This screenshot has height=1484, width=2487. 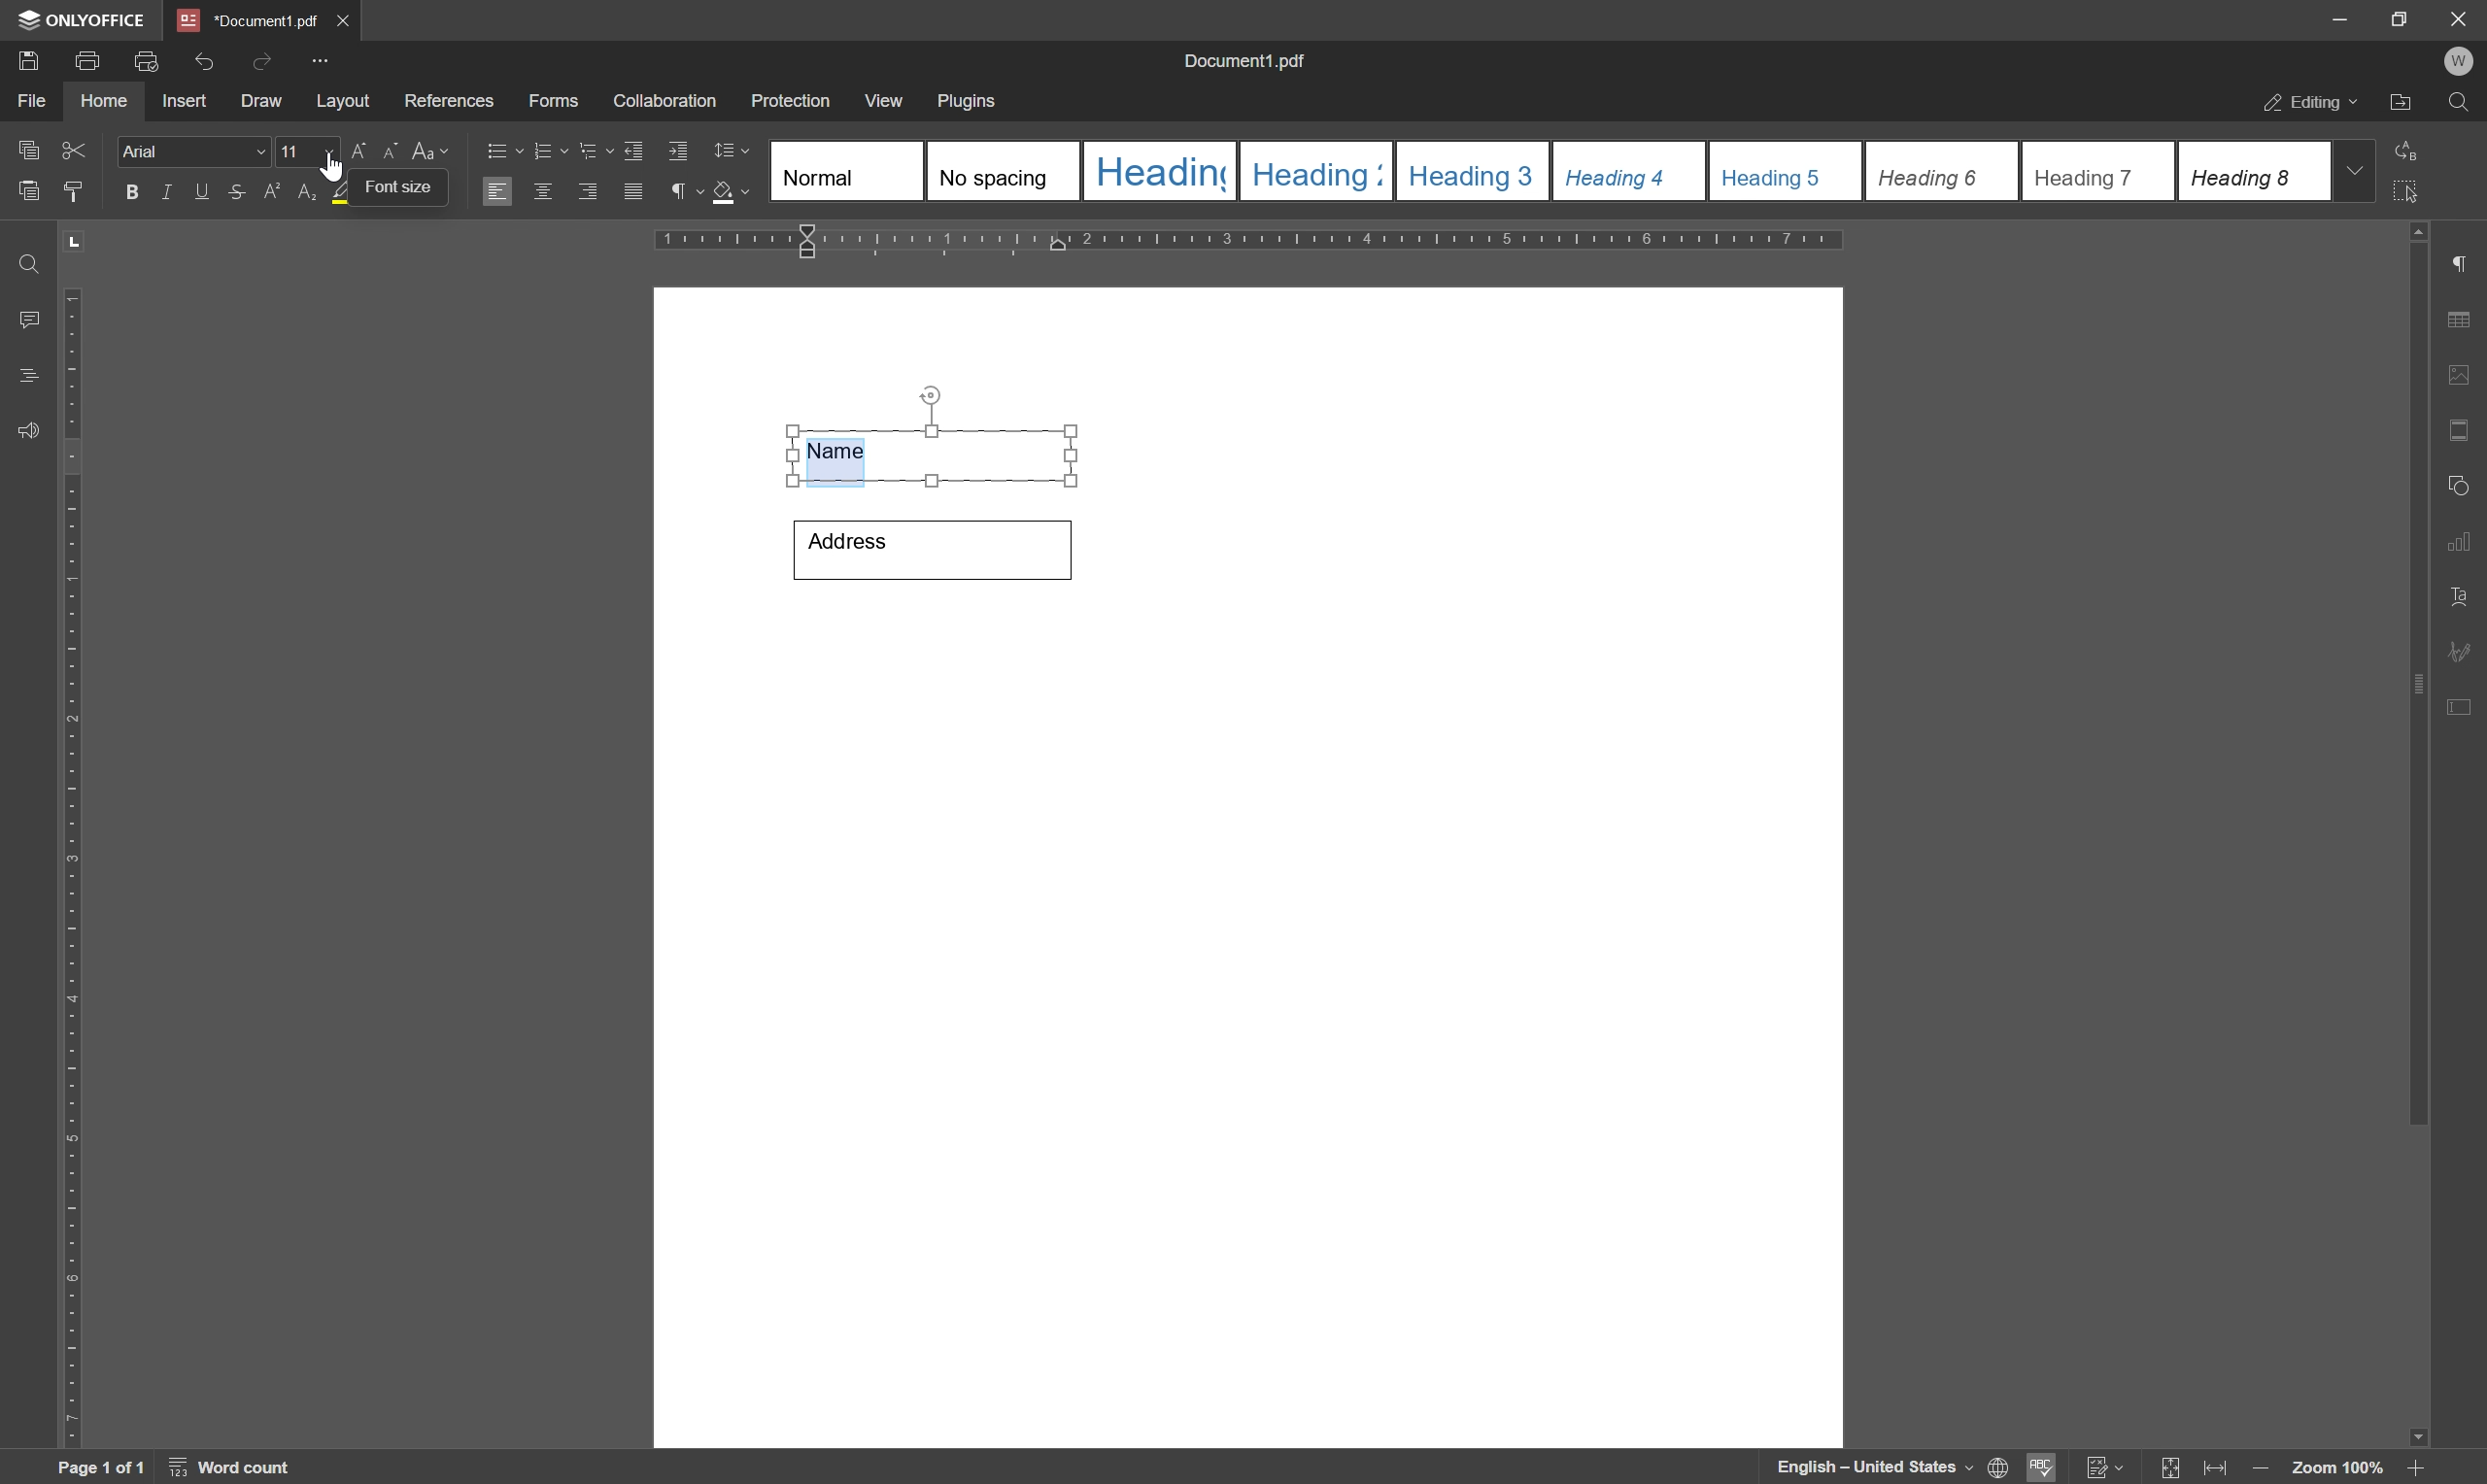 I want to click on undo, so click(x=204, y=57).